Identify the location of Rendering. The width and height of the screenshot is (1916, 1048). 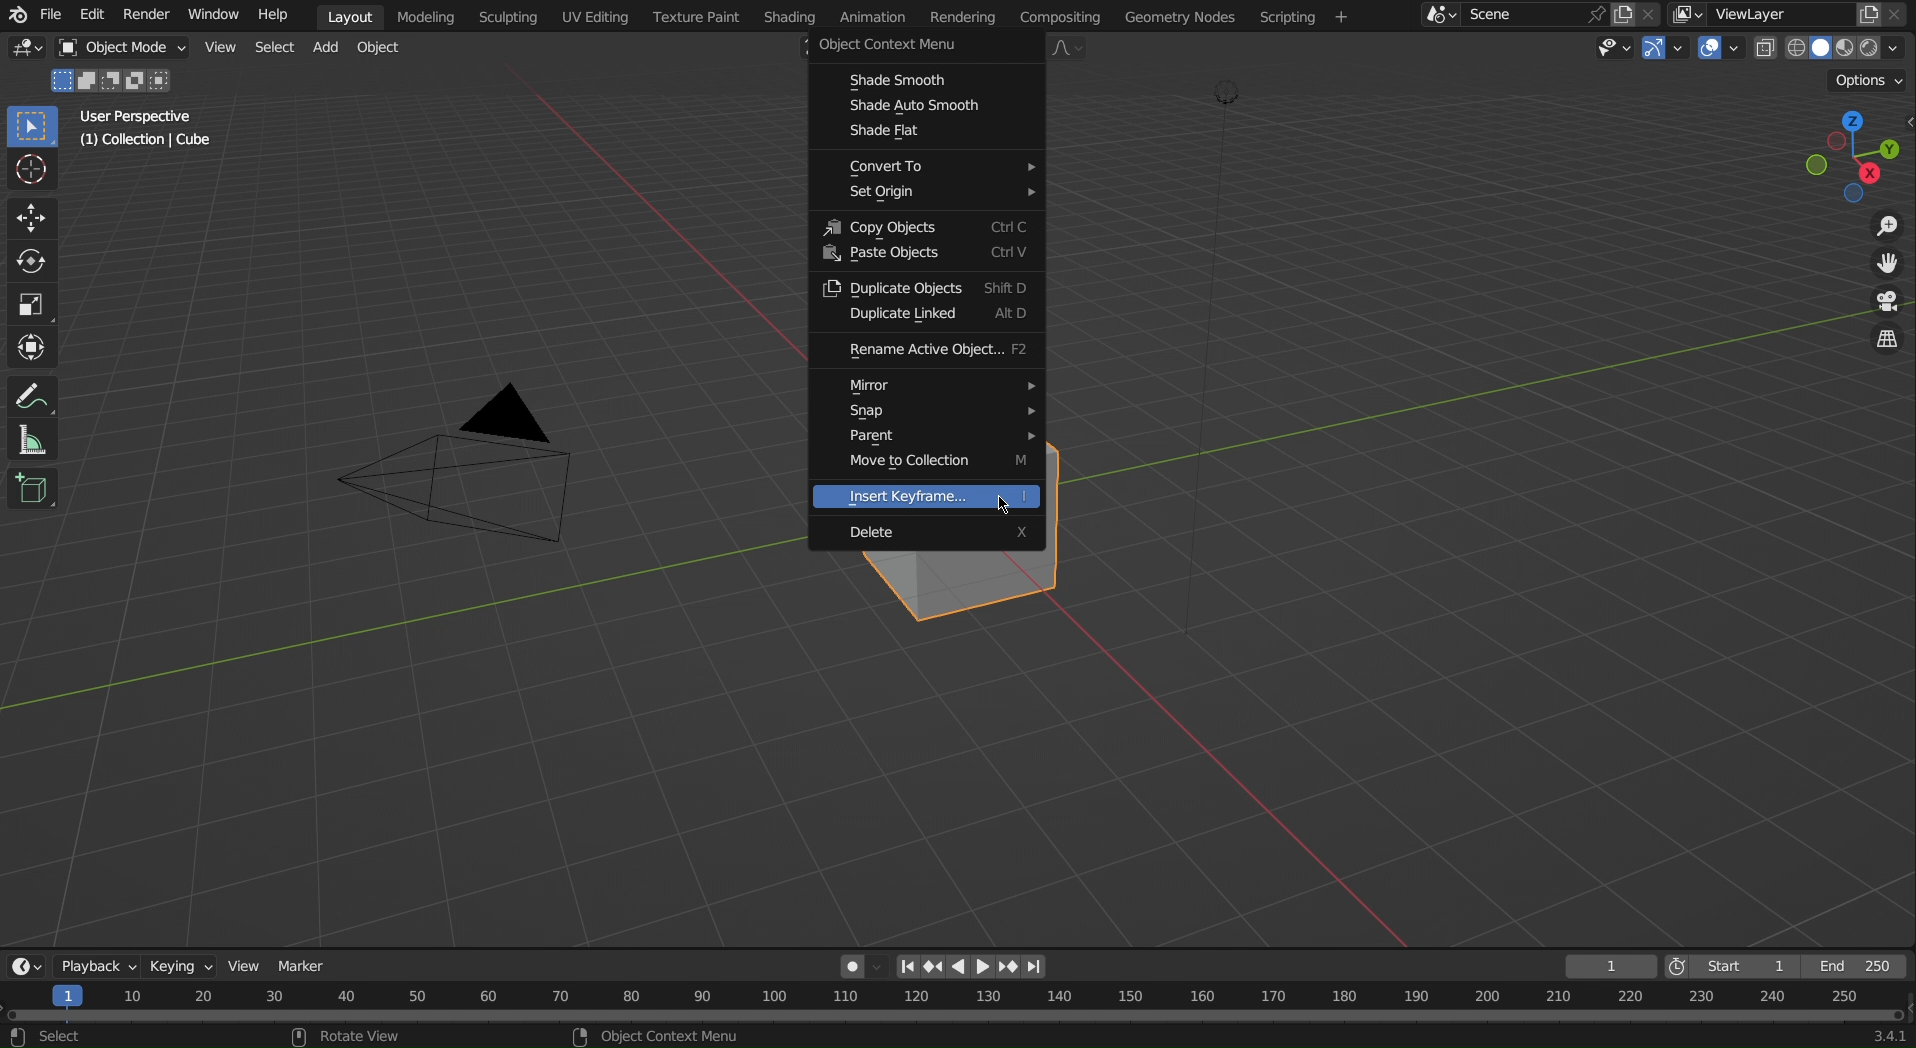
(962, 17).